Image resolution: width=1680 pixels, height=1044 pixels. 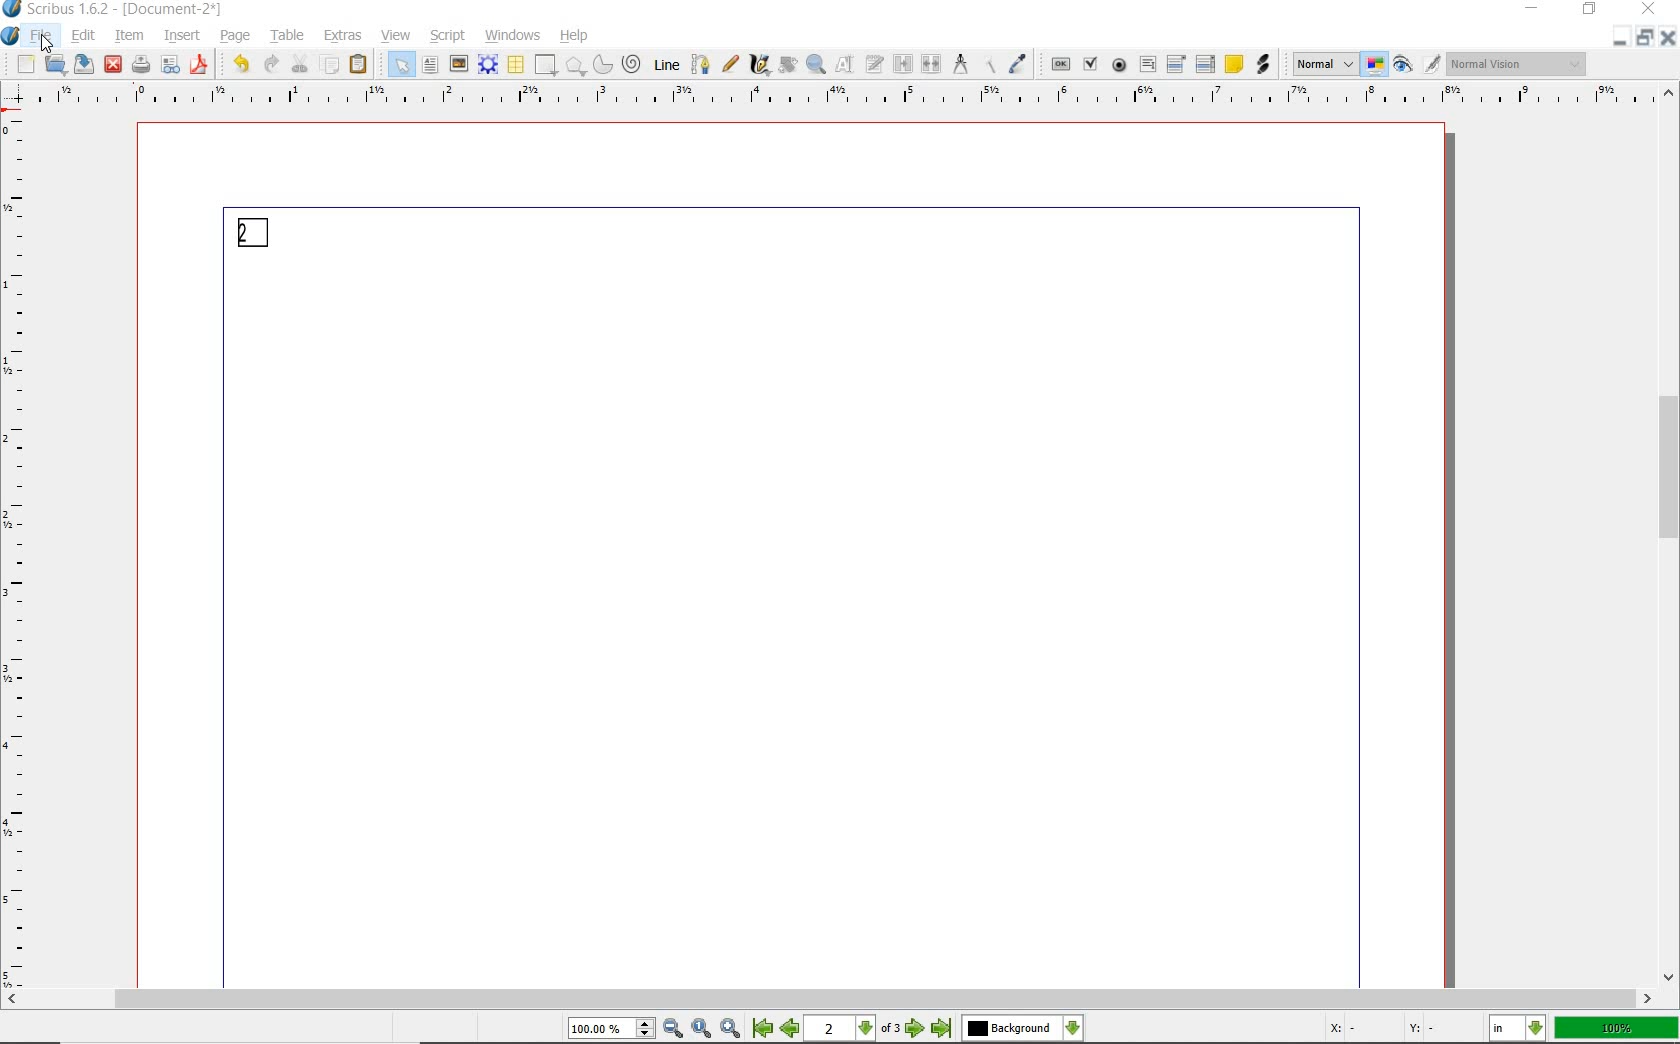 What do you see at coordinates (1670, 41) in the screenshot?
I see `Close` at bounding box center [1670, 41].